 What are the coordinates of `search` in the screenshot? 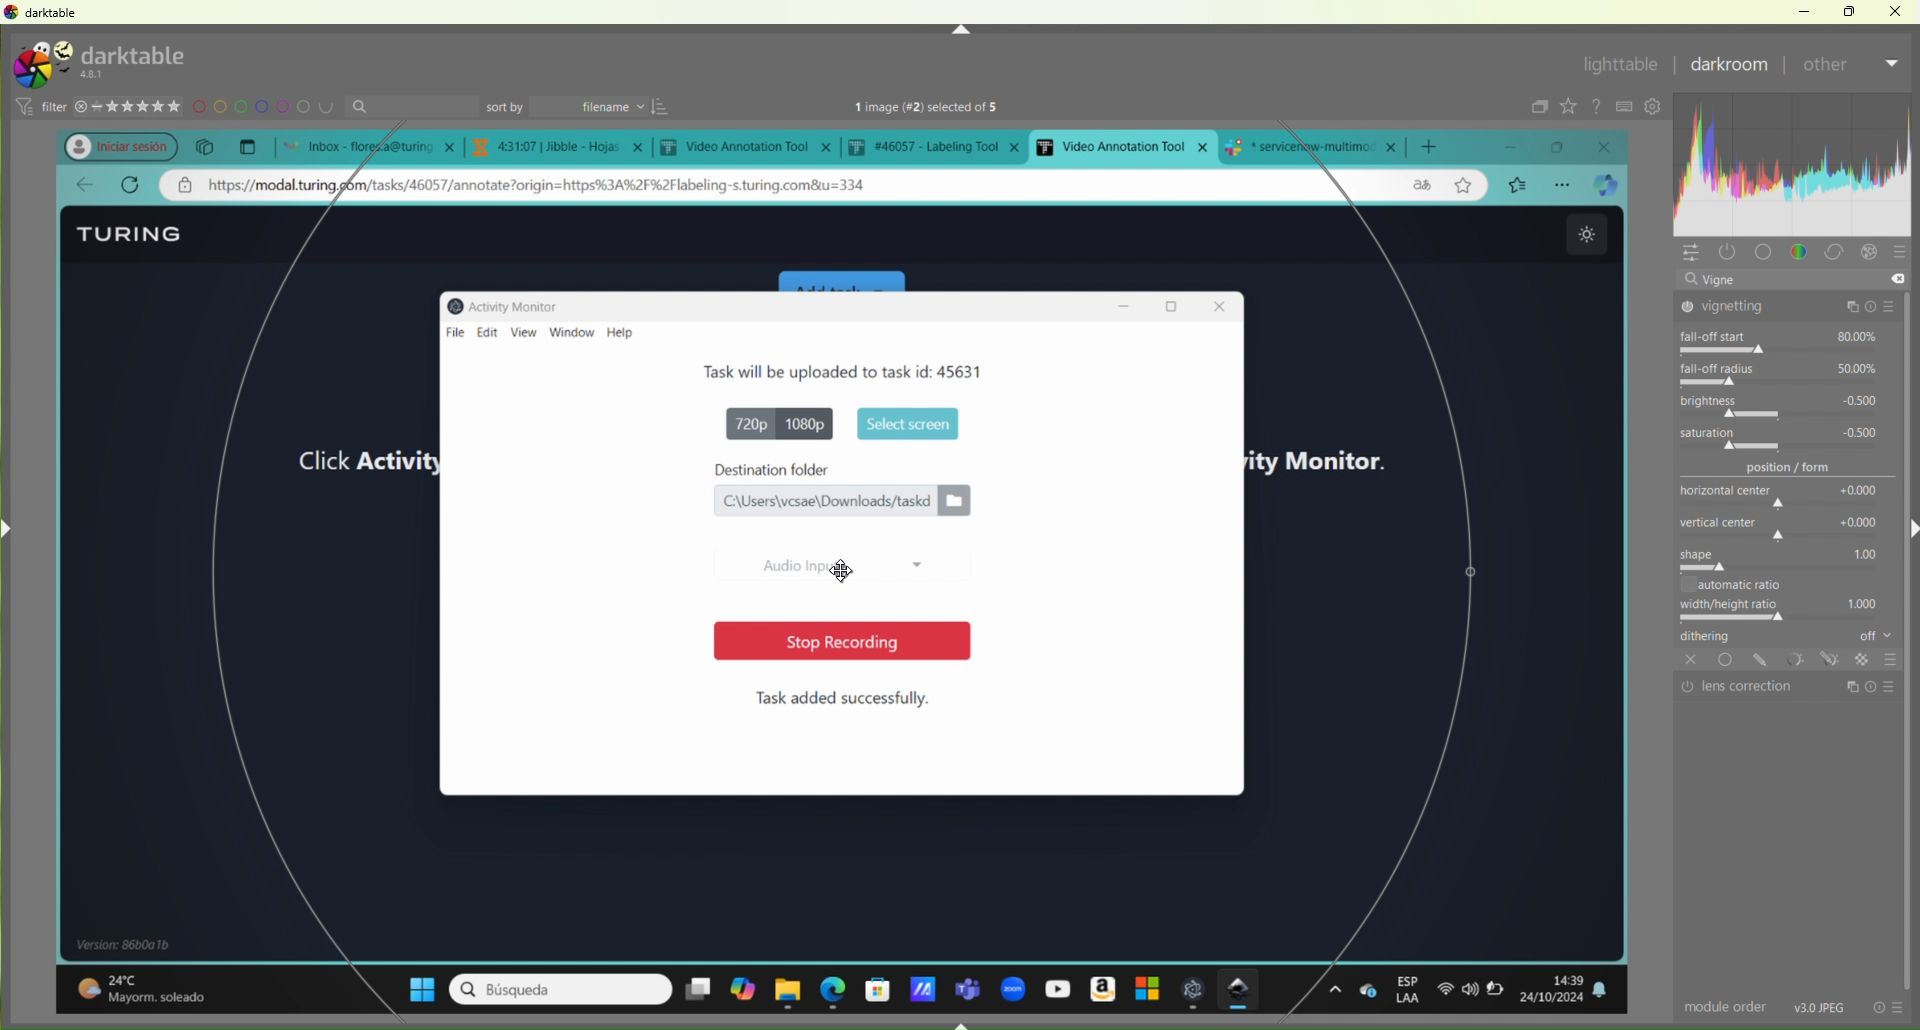 It's located at (559, 989).